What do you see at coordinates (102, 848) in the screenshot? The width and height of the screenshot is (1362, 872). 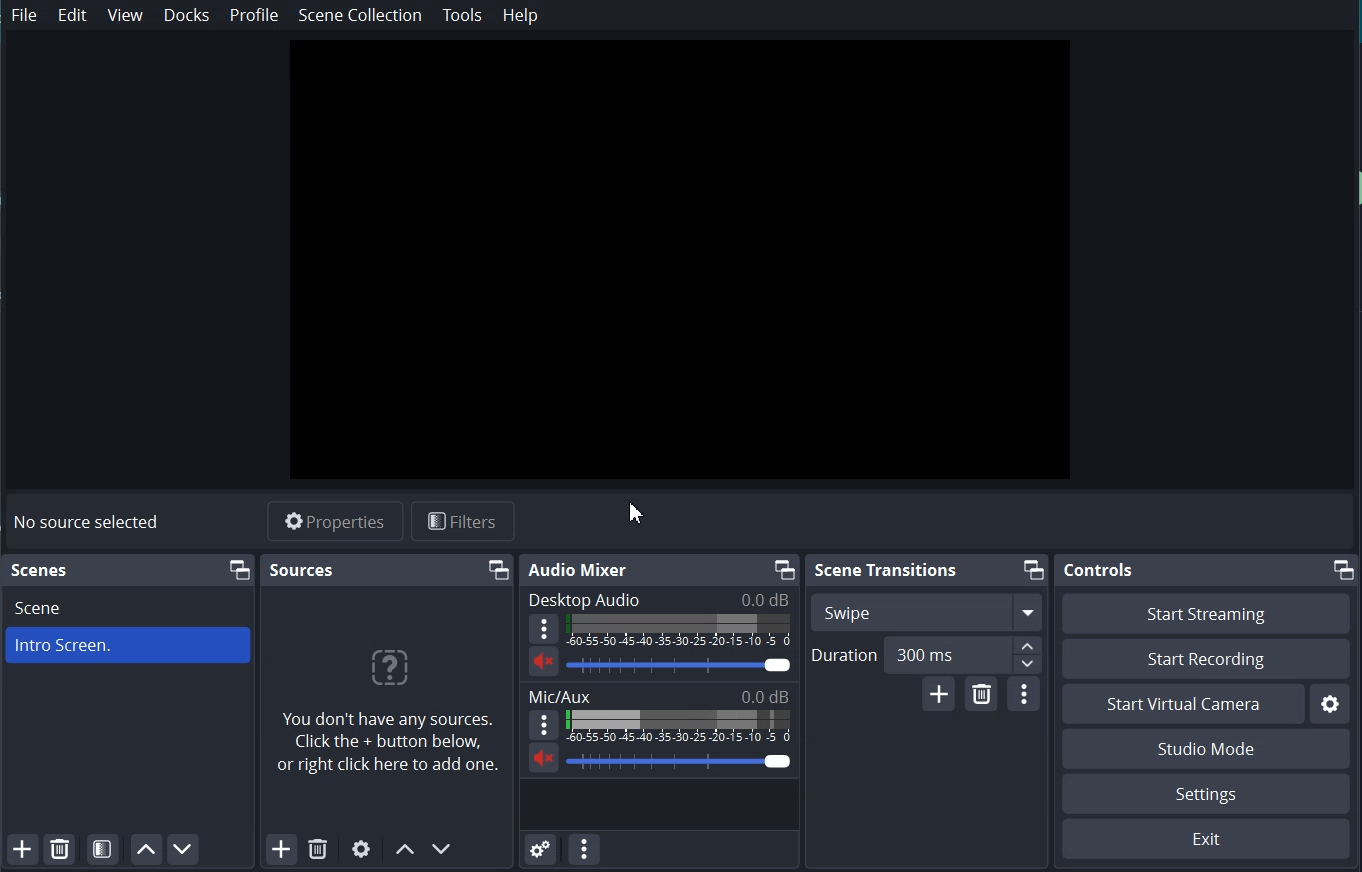 I see `Open scene filter` at bounding box center [102, 848].